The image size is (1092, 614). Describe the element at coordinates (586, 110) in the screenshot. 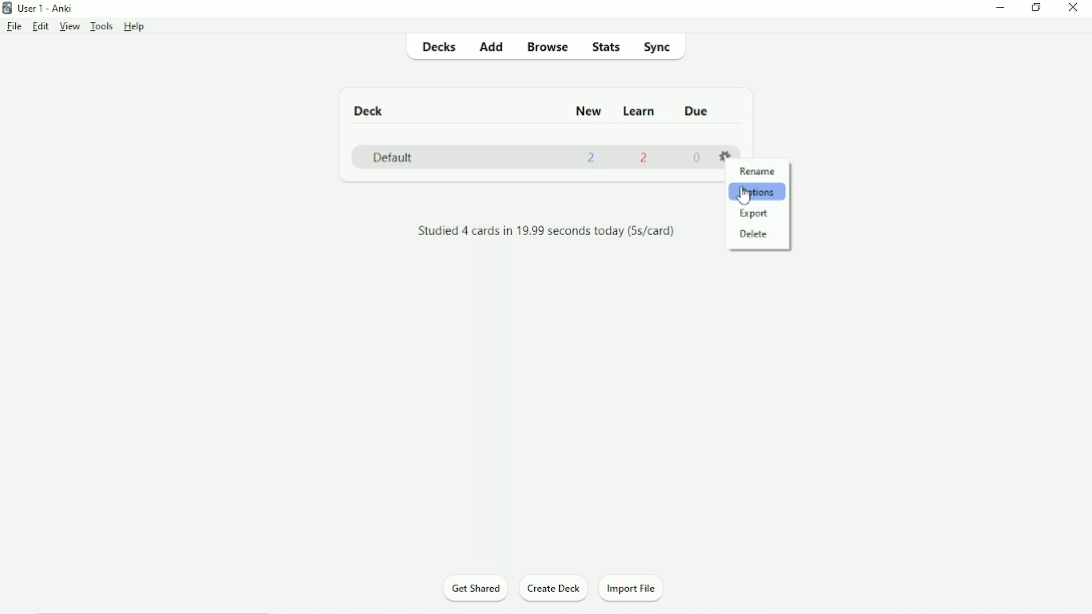

I see `New` at that location.